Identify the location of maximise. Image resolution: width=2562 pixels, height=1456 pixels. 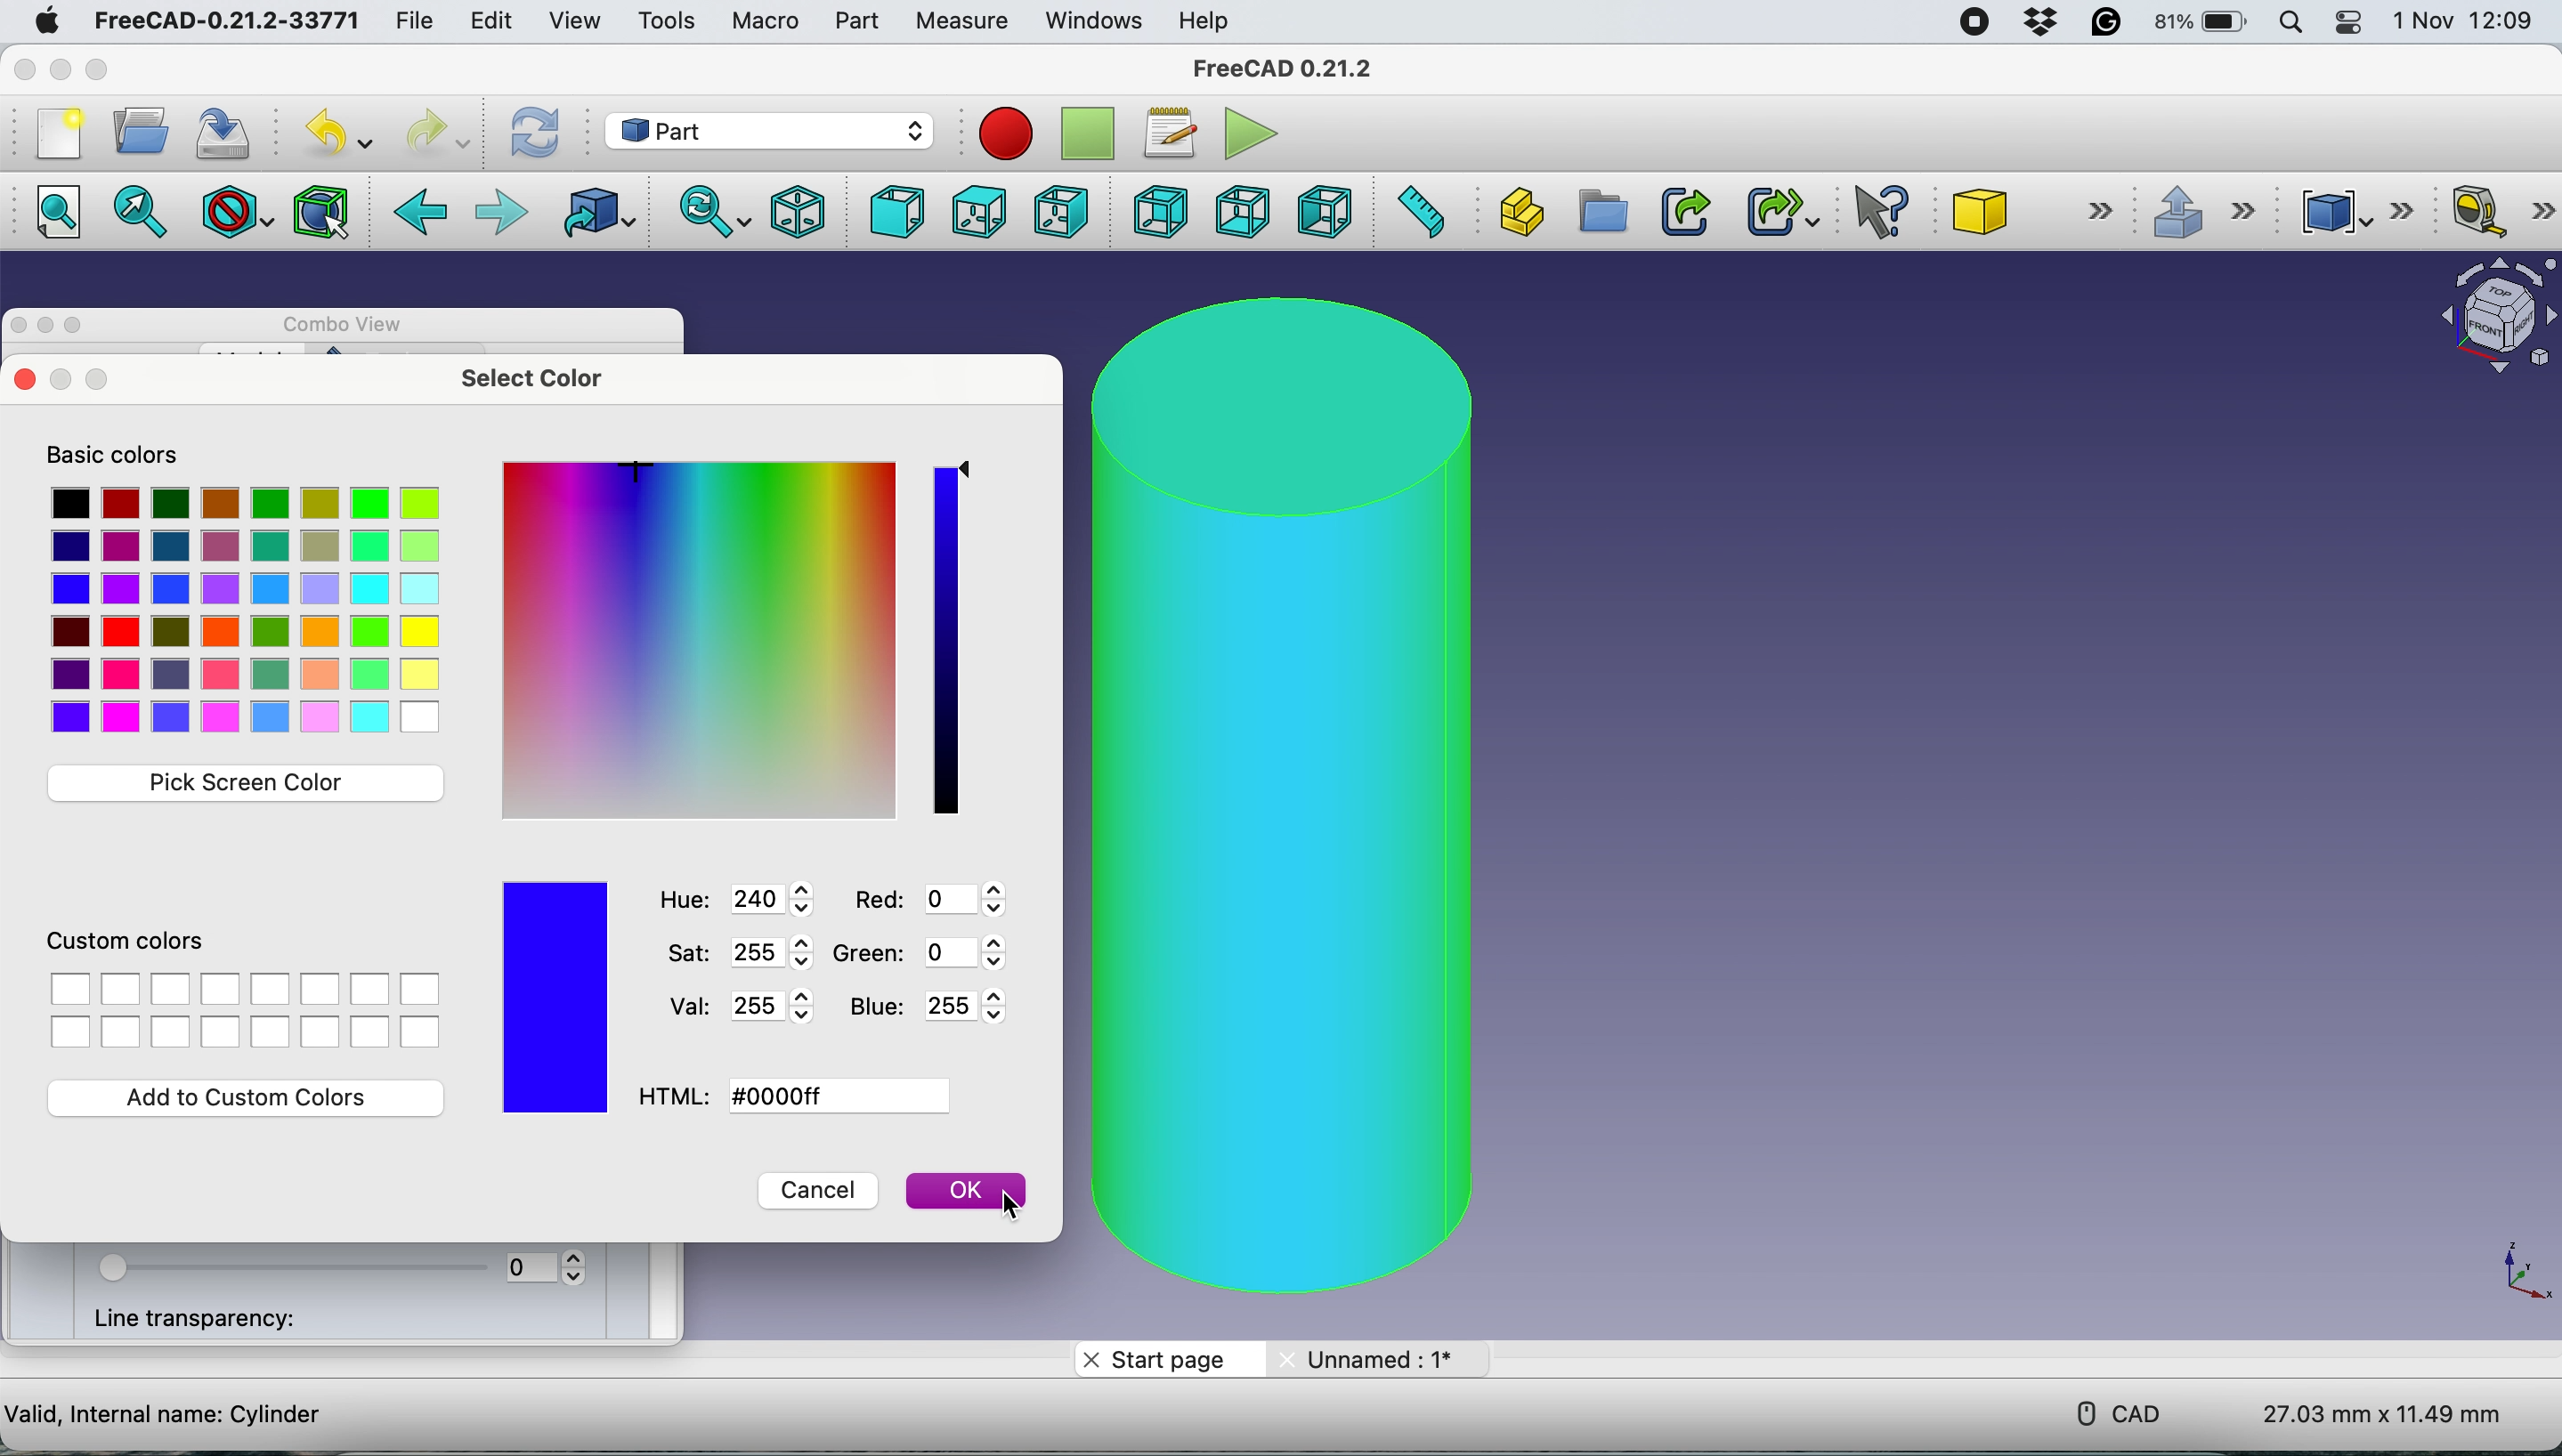
(95, 382).